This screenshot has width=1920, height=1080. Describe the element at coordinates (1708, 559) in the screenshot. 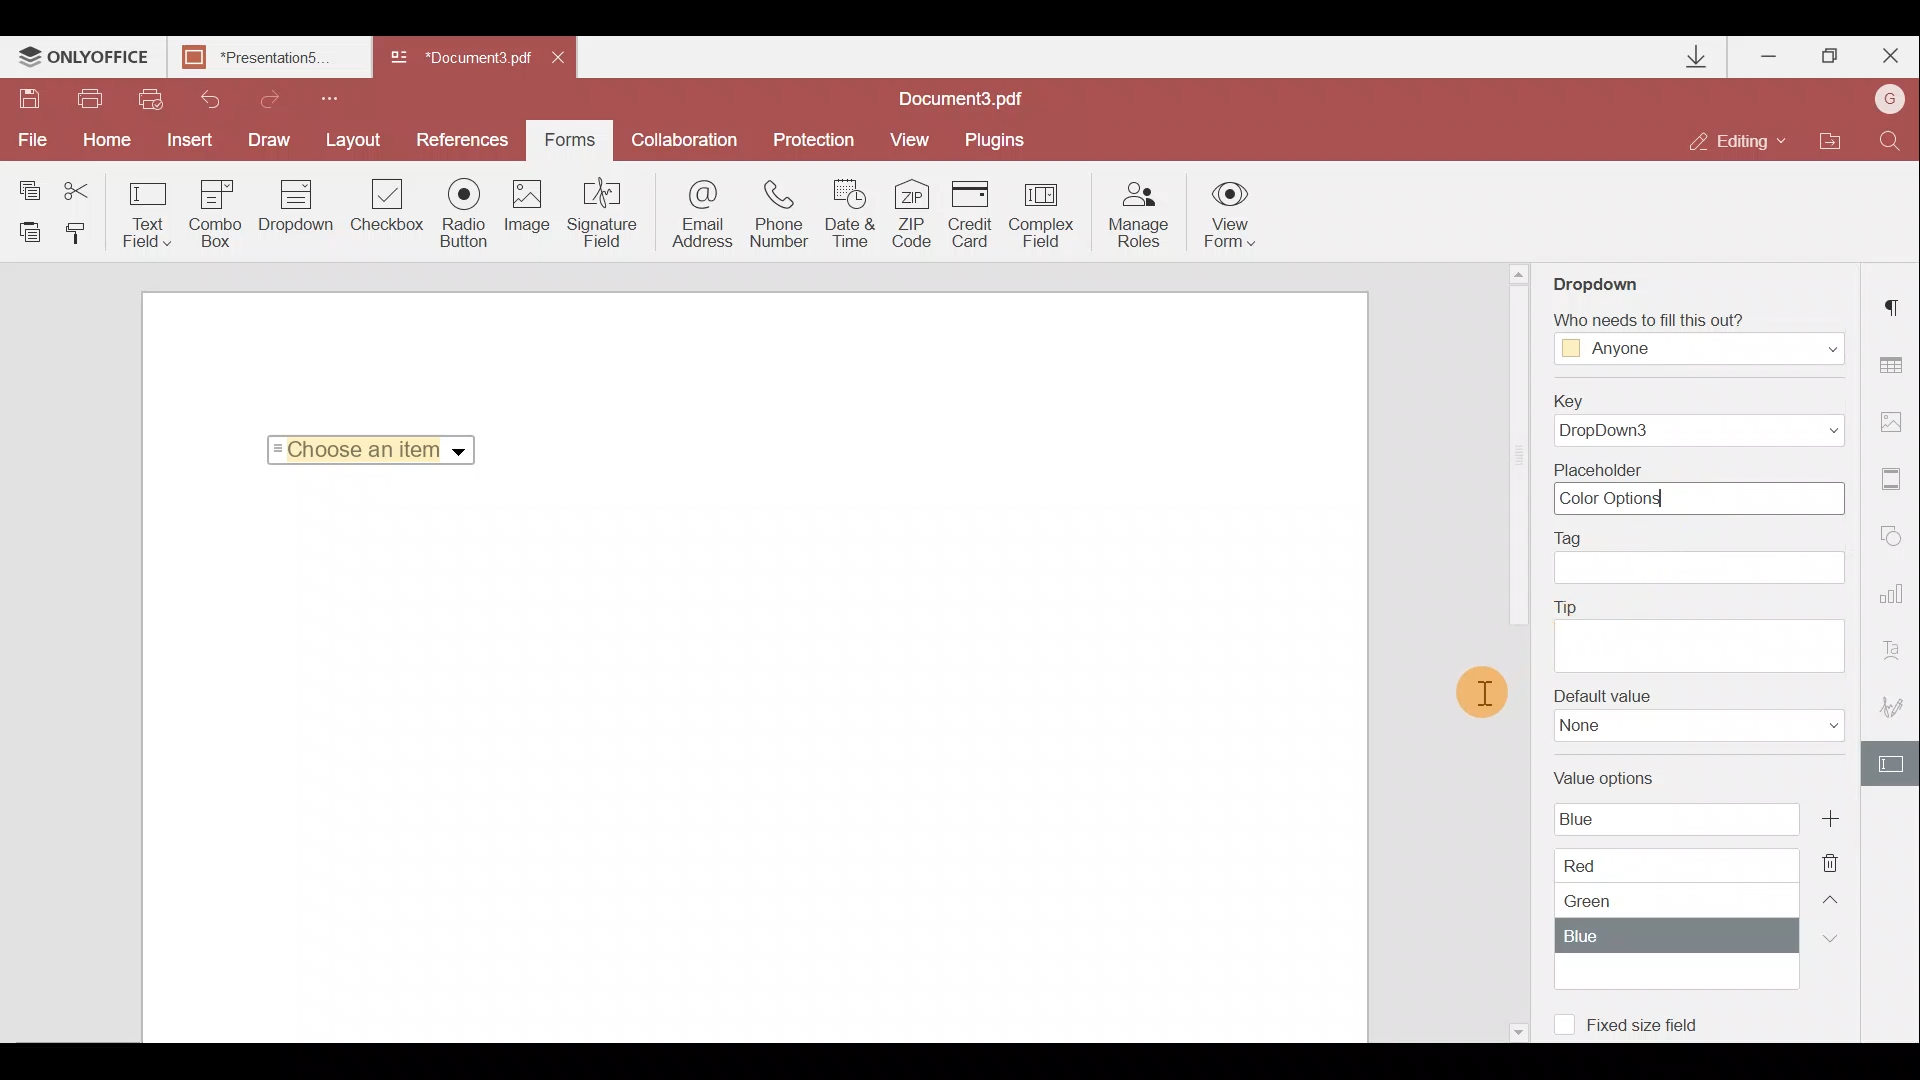

I see `Tag` at that location.